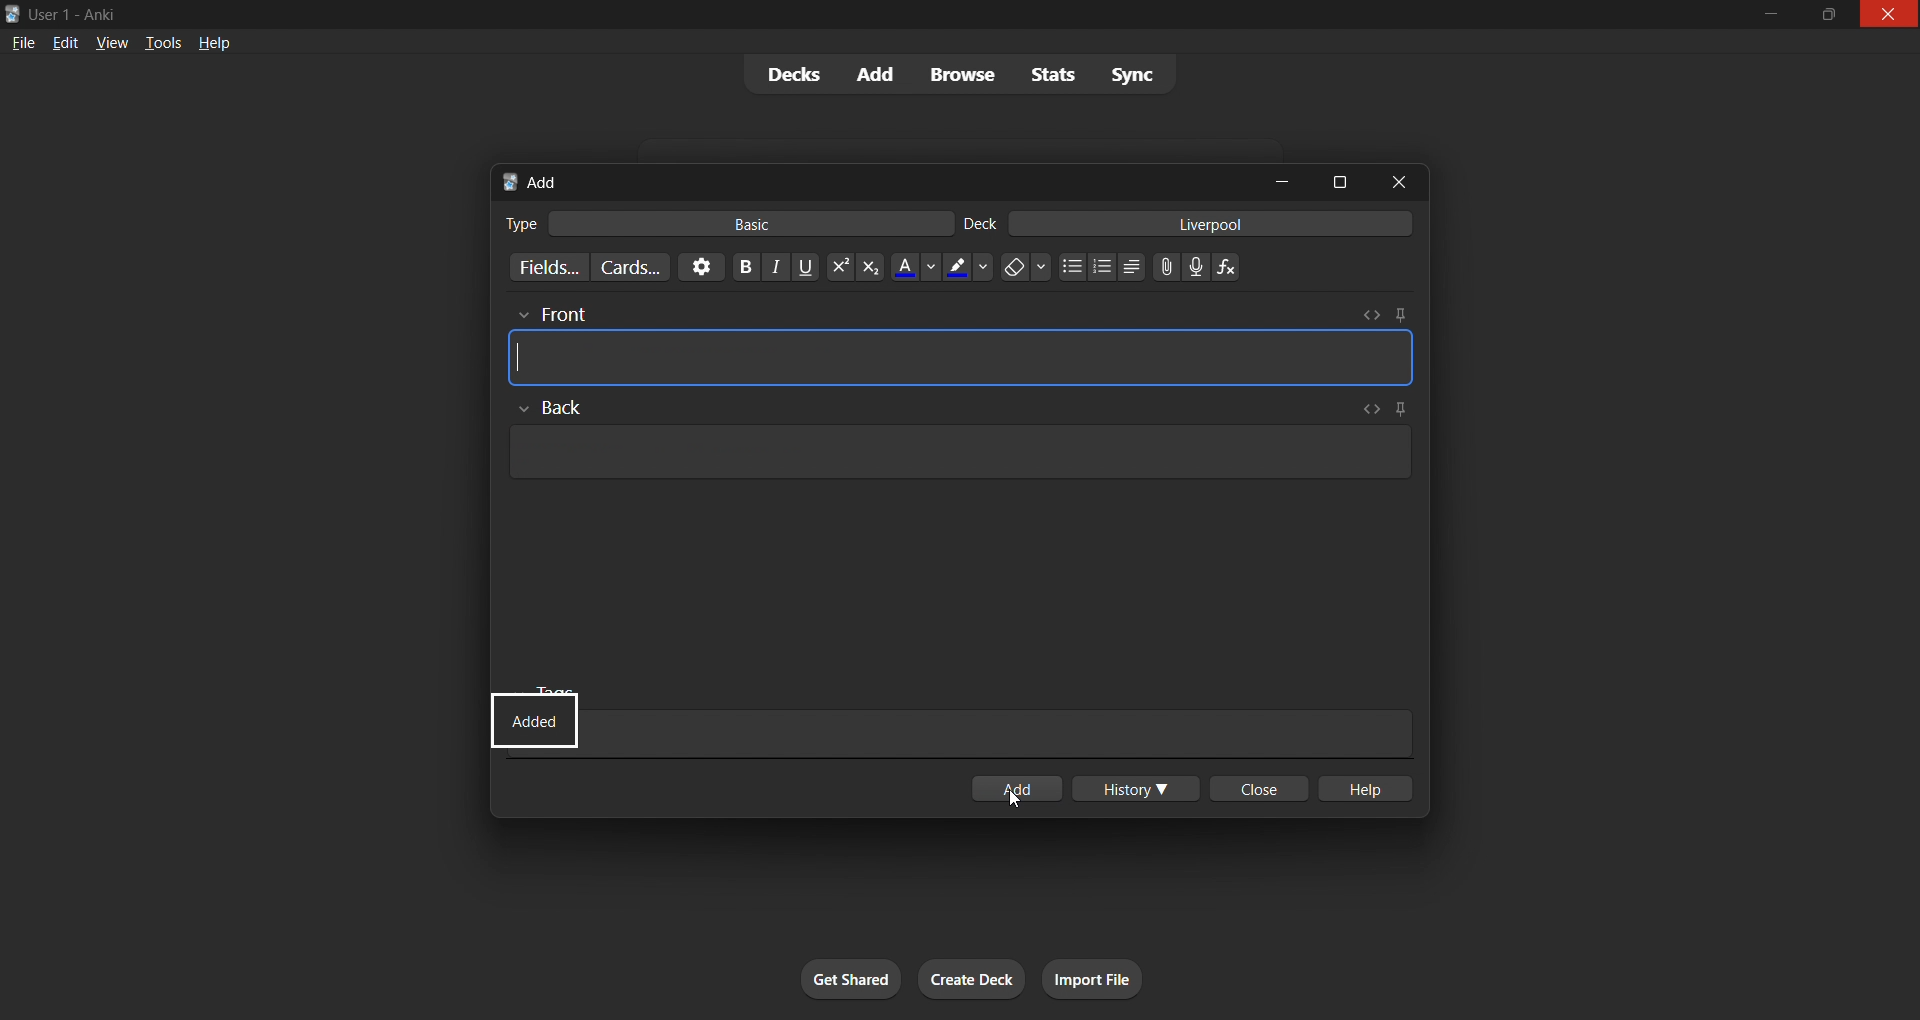 This screenshot has height=1020, width=1920. I want to click on edit, so click(65, 44).